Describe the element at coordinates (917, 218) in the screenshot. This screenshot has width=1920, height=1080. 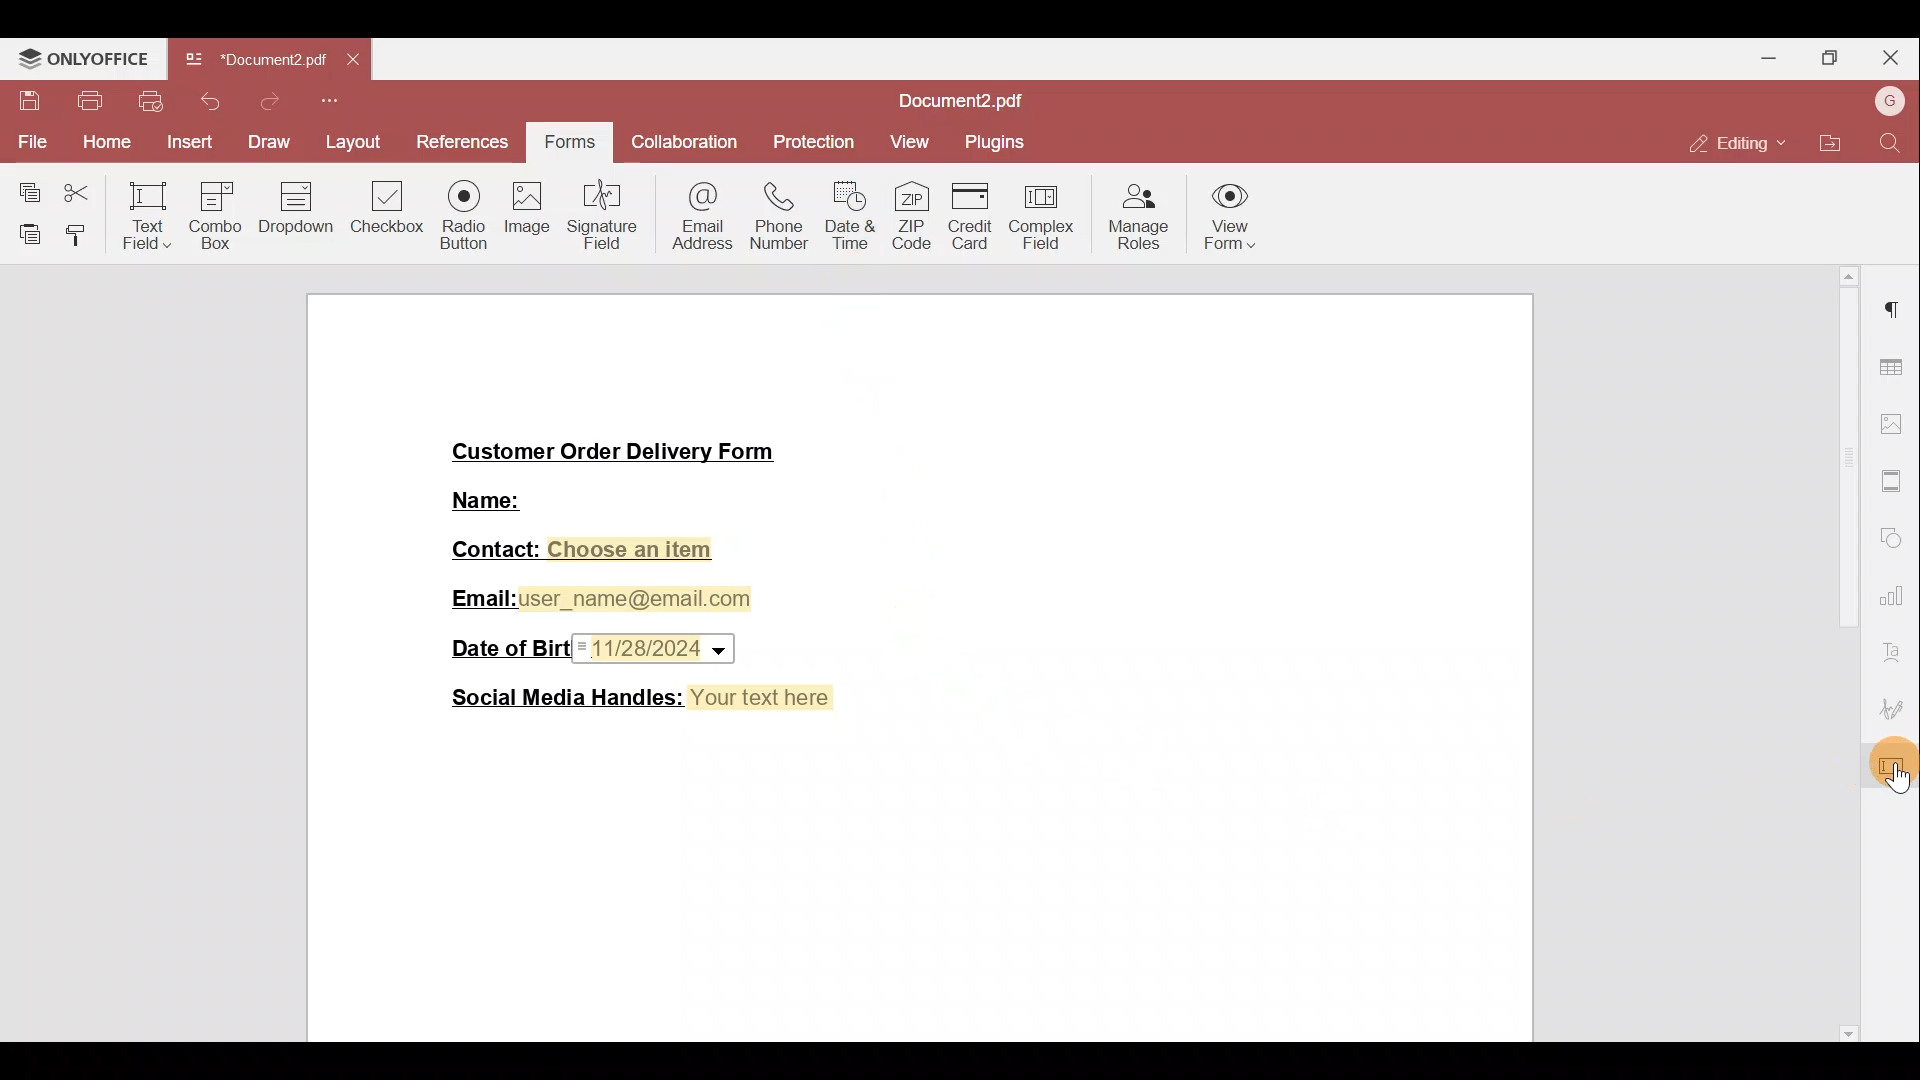
I see `ZIP code` at that location.